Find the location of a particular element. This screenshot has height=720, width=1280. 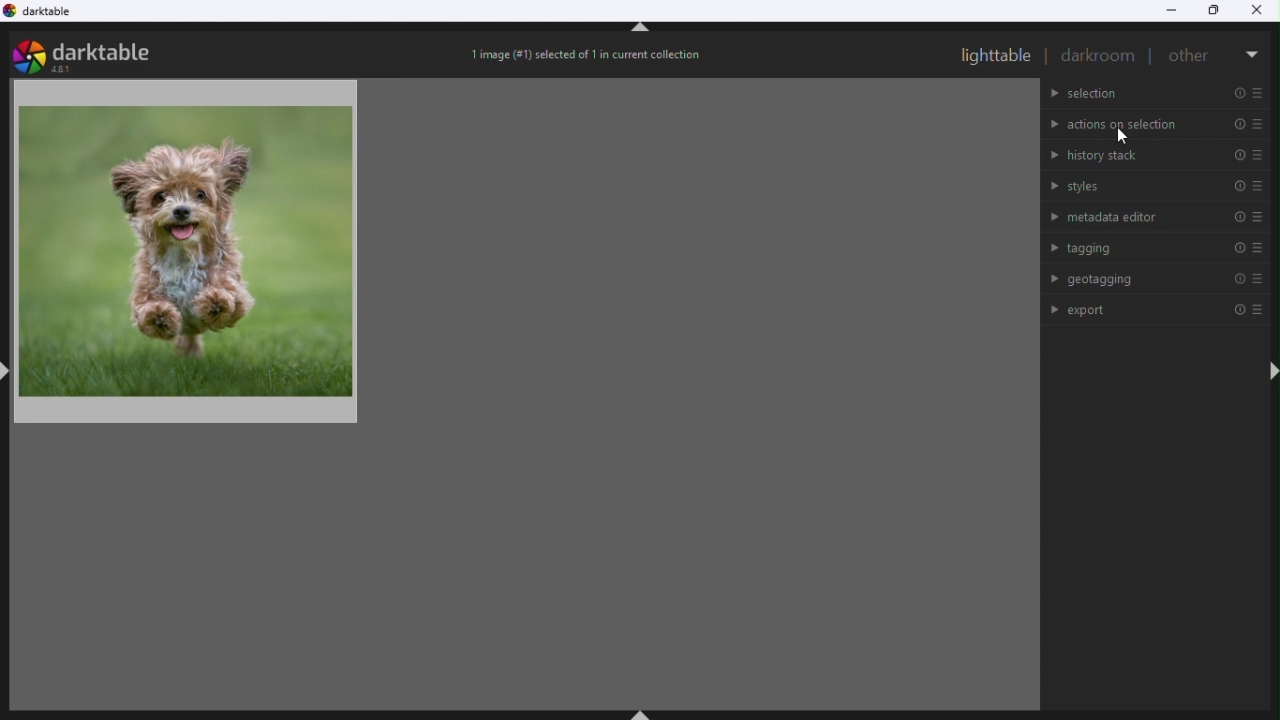

Styles is located at coordinates (1157, 184).